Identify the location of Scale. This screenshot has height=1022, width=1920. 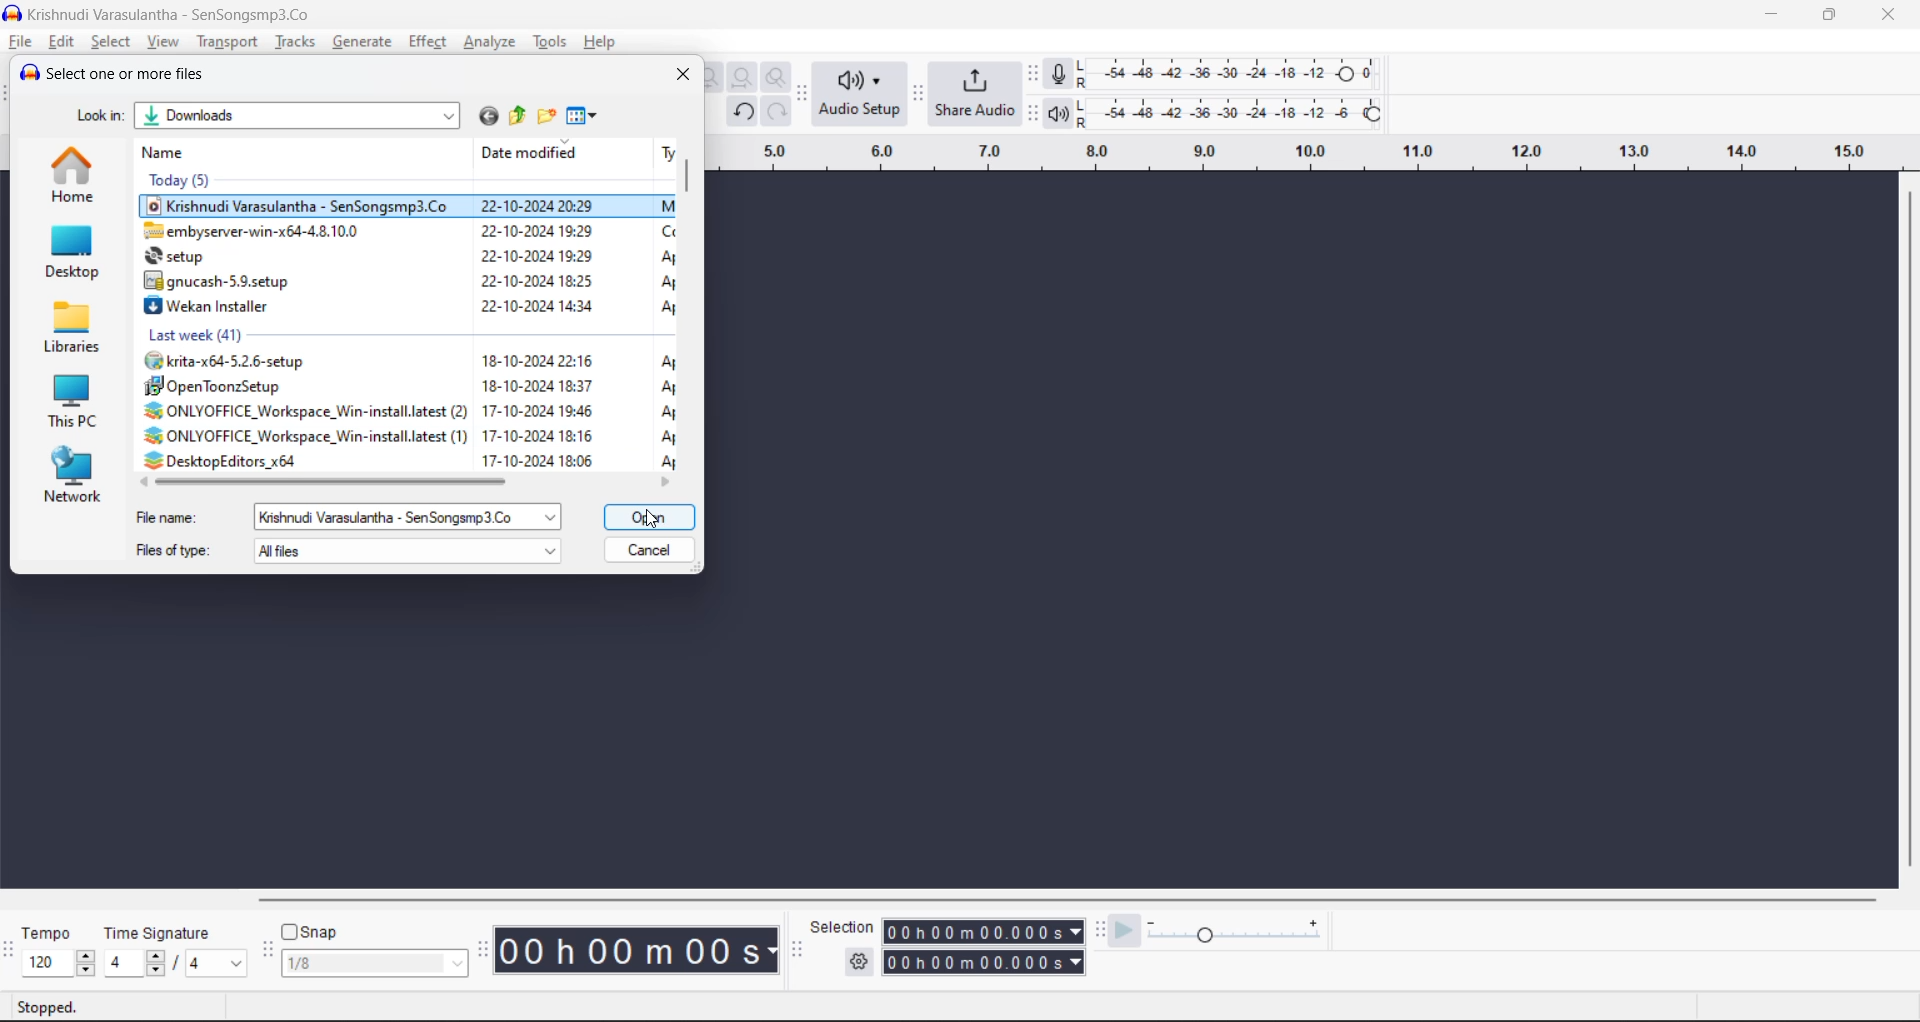
(1308, 176).